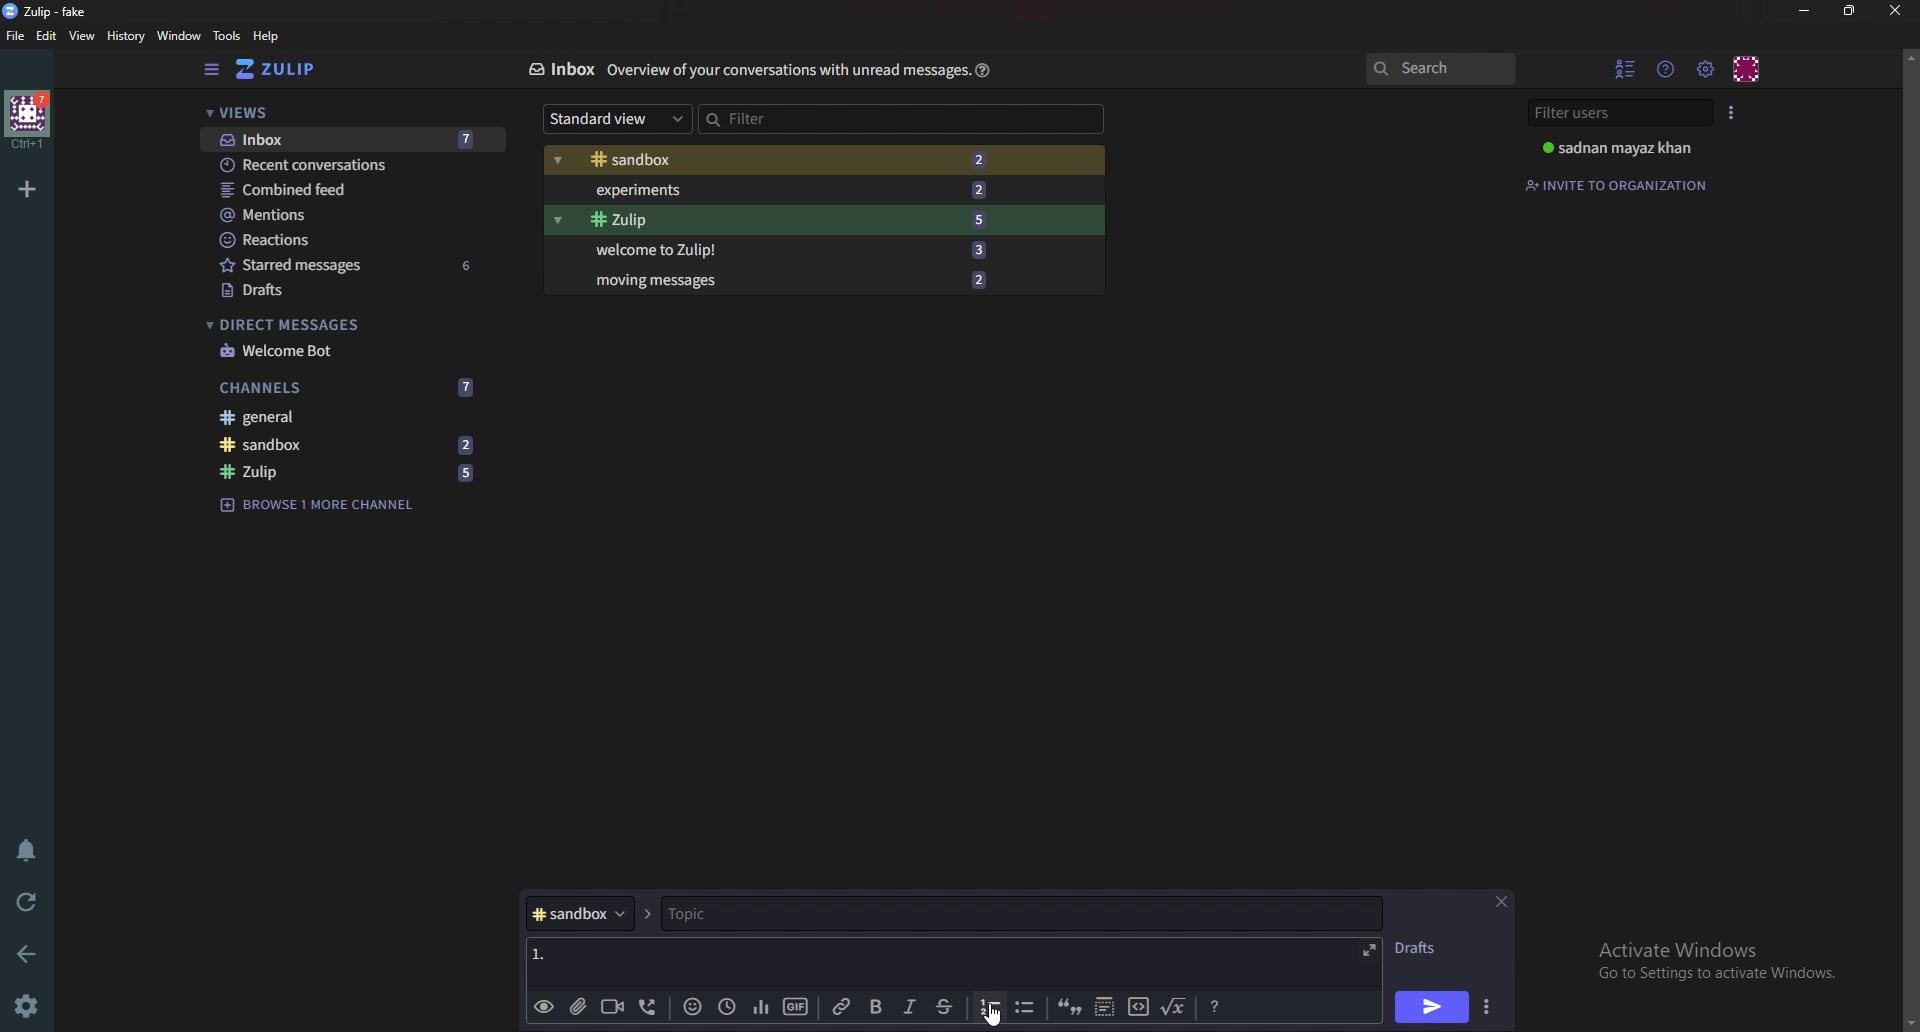 Image resolution: width=1920 pixels, height=1032 pixels. Describe the element at coordinates (345, 290) in the screenshot. I see `Drafts` at that location.